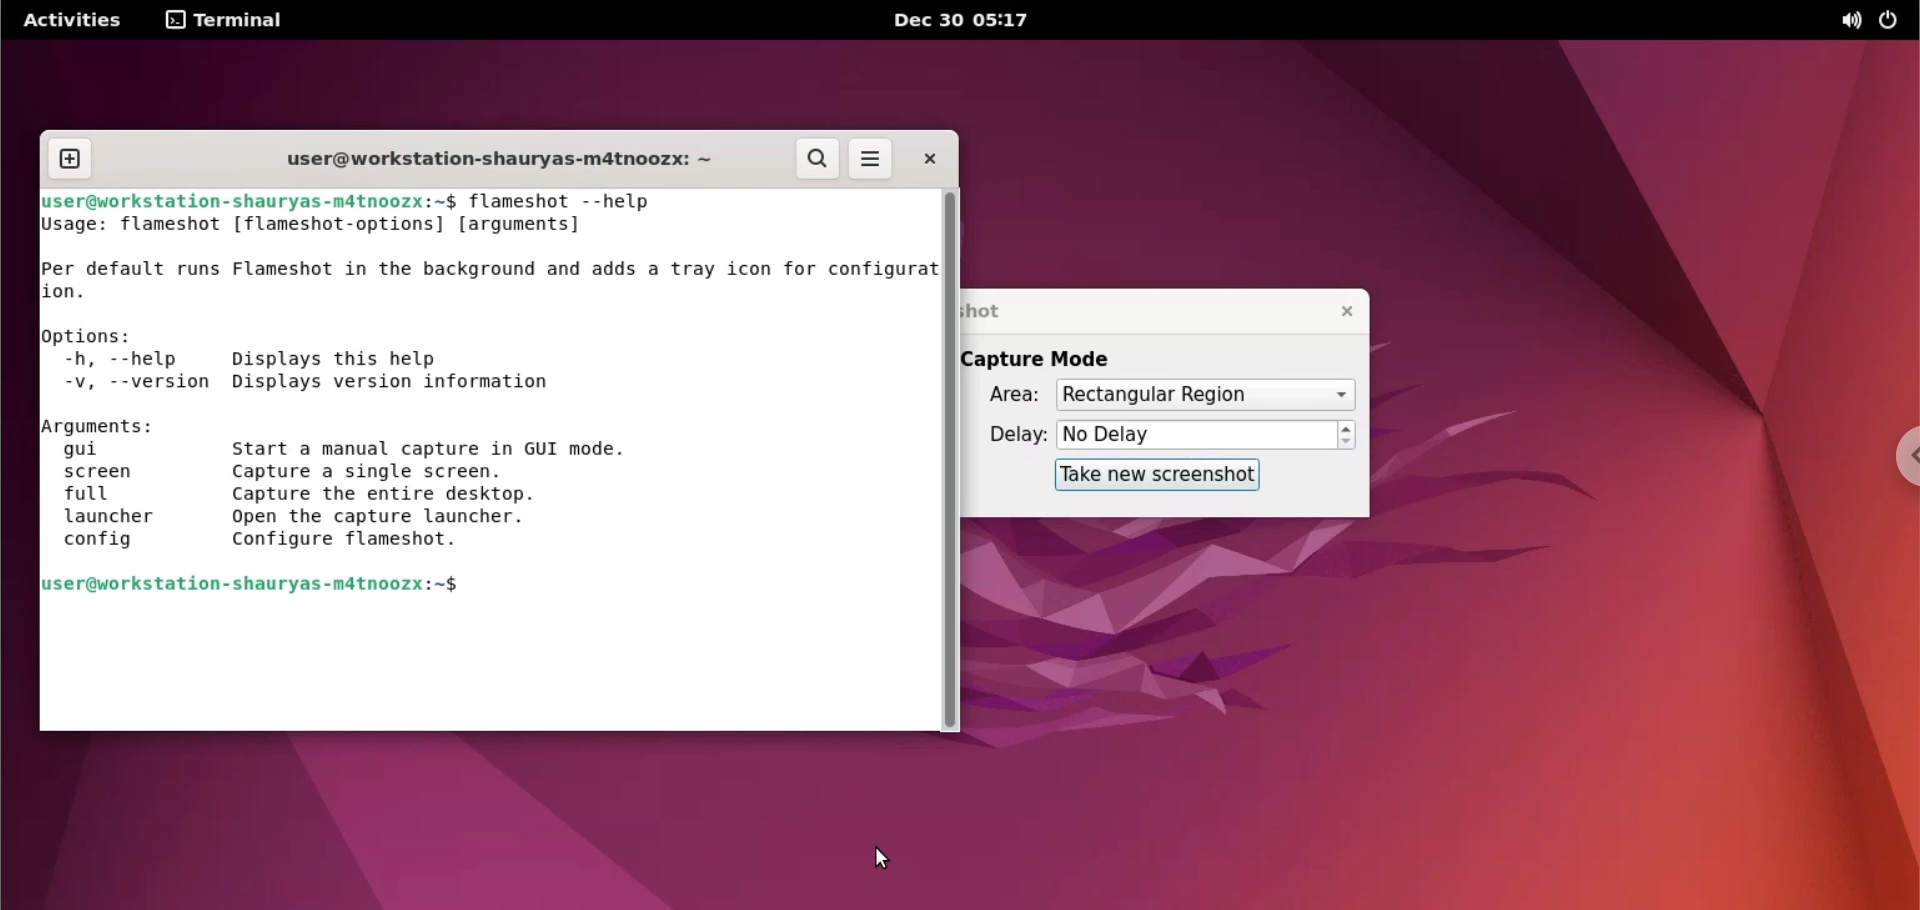 The height and width of the screenshot is (910, 1920). I want to click on new tab, so click(67, 158).